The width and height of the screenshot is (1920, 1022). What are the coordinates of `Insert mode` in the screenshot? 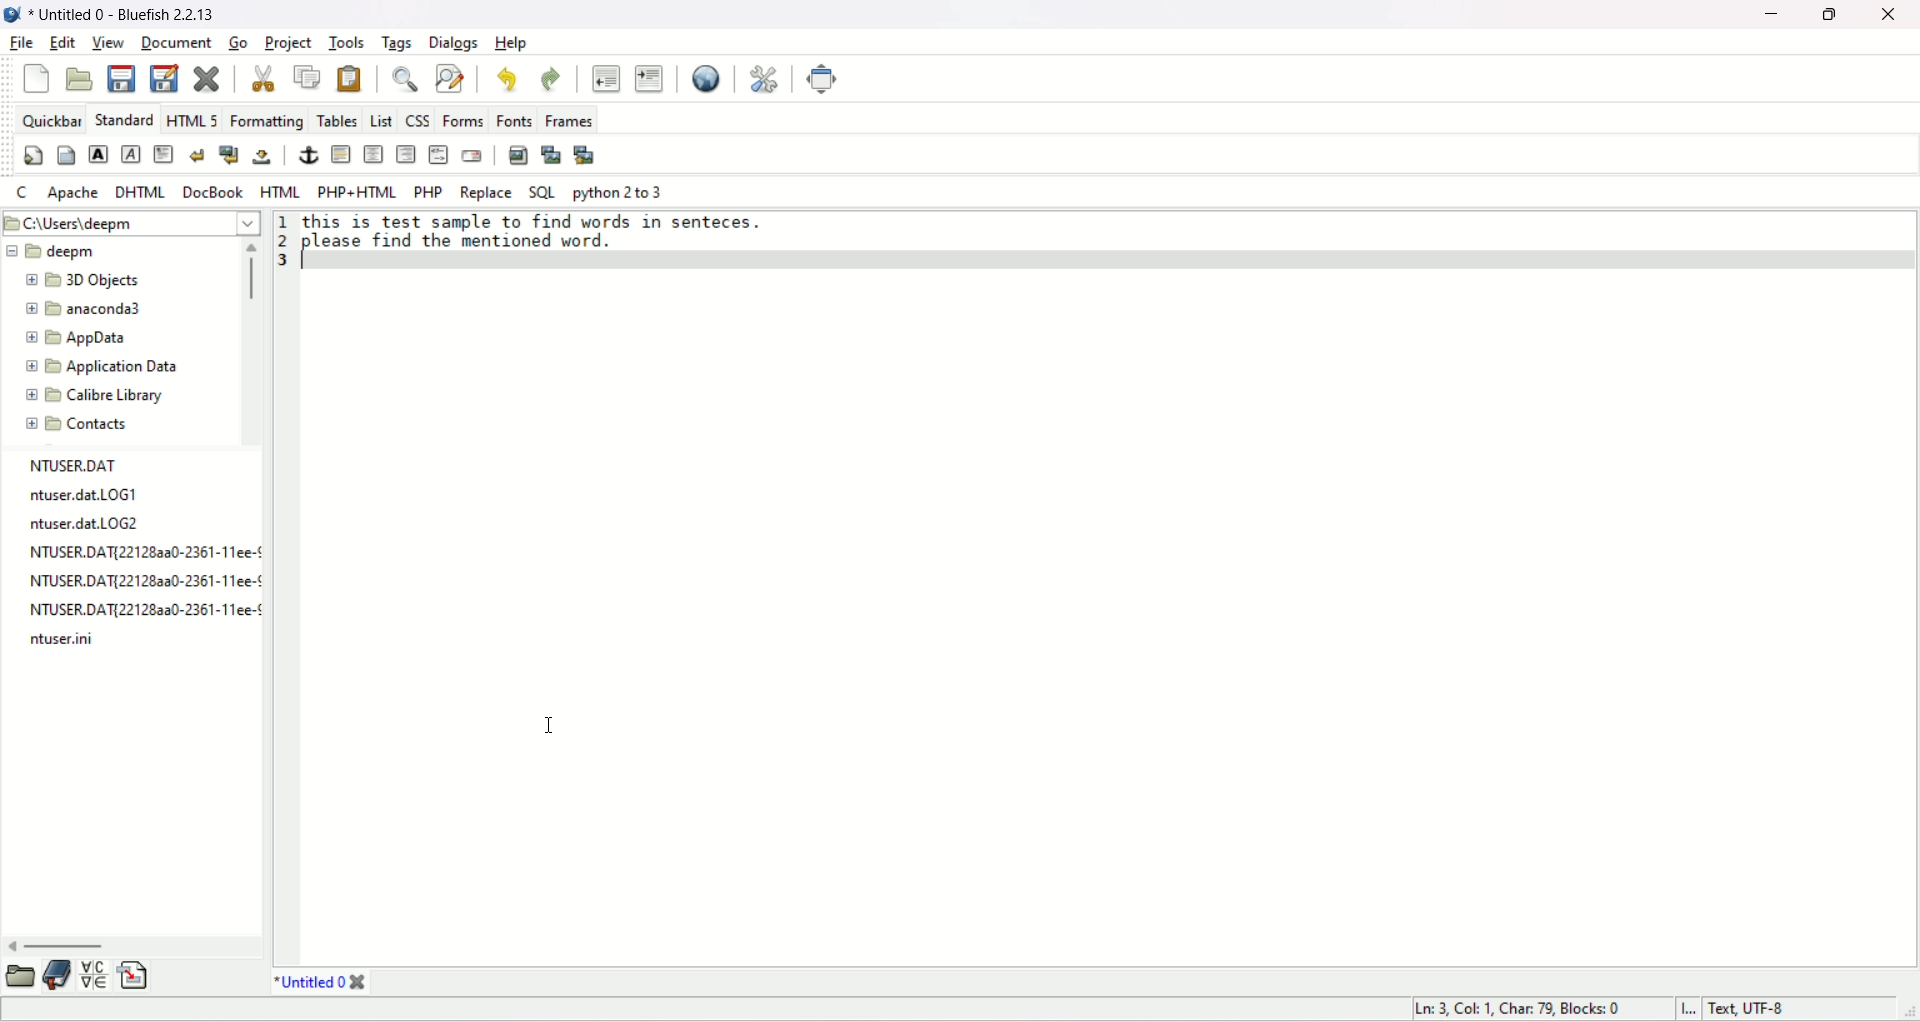 It's located at (1685, 1007).